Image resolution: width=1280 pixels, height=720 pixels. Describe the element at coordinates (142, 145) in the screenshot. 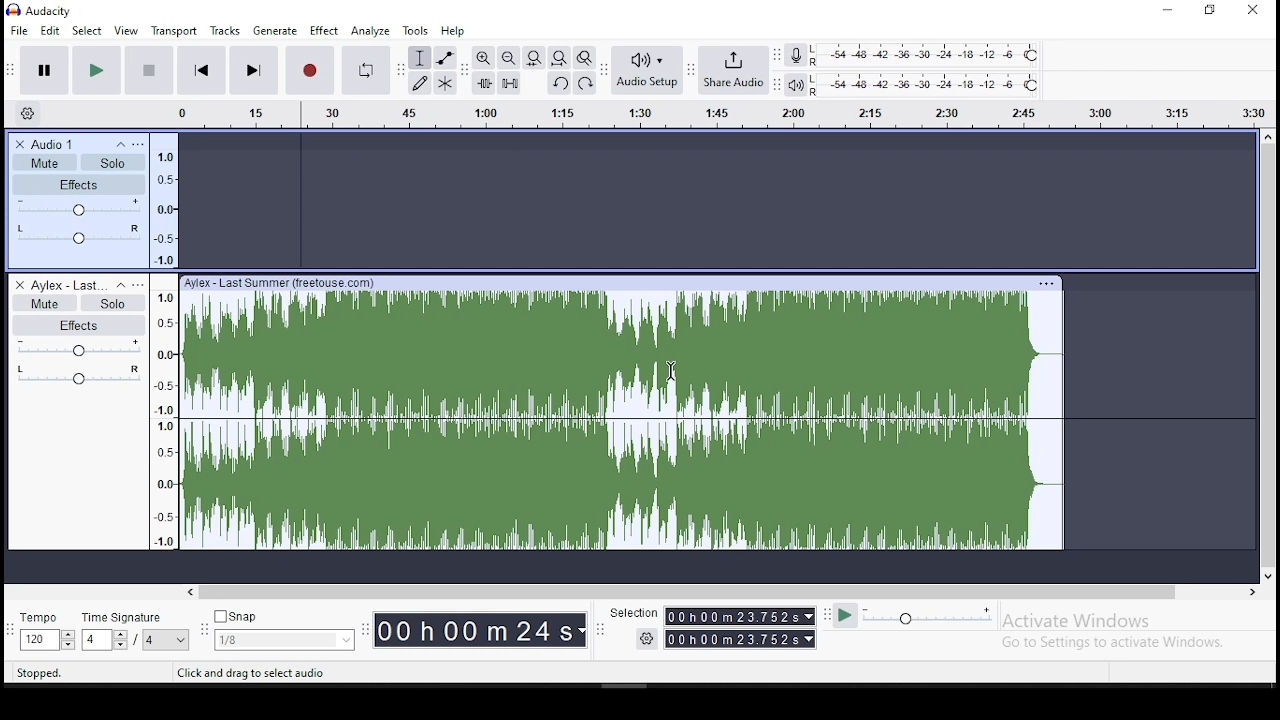

I see `open menu` at that location.